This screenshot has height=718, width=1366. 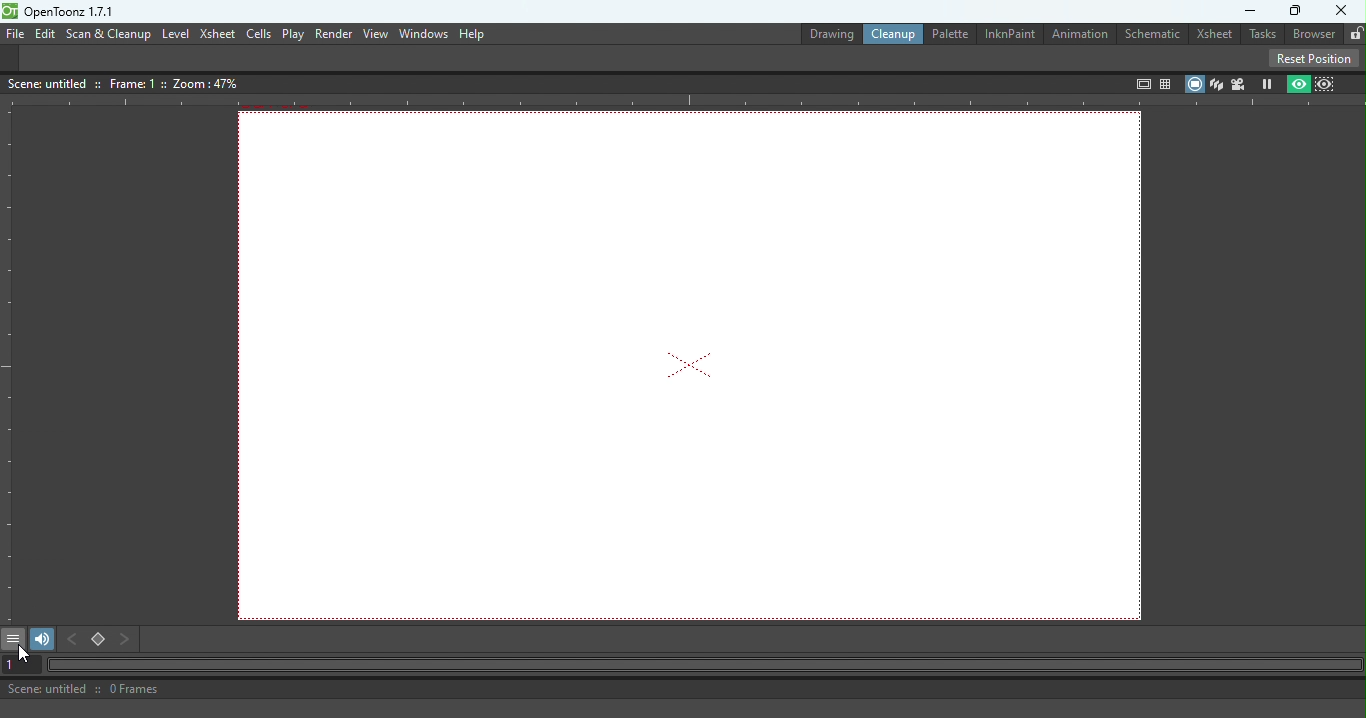 I want to click on Horizontal ruler, so click(x=683, y=102).